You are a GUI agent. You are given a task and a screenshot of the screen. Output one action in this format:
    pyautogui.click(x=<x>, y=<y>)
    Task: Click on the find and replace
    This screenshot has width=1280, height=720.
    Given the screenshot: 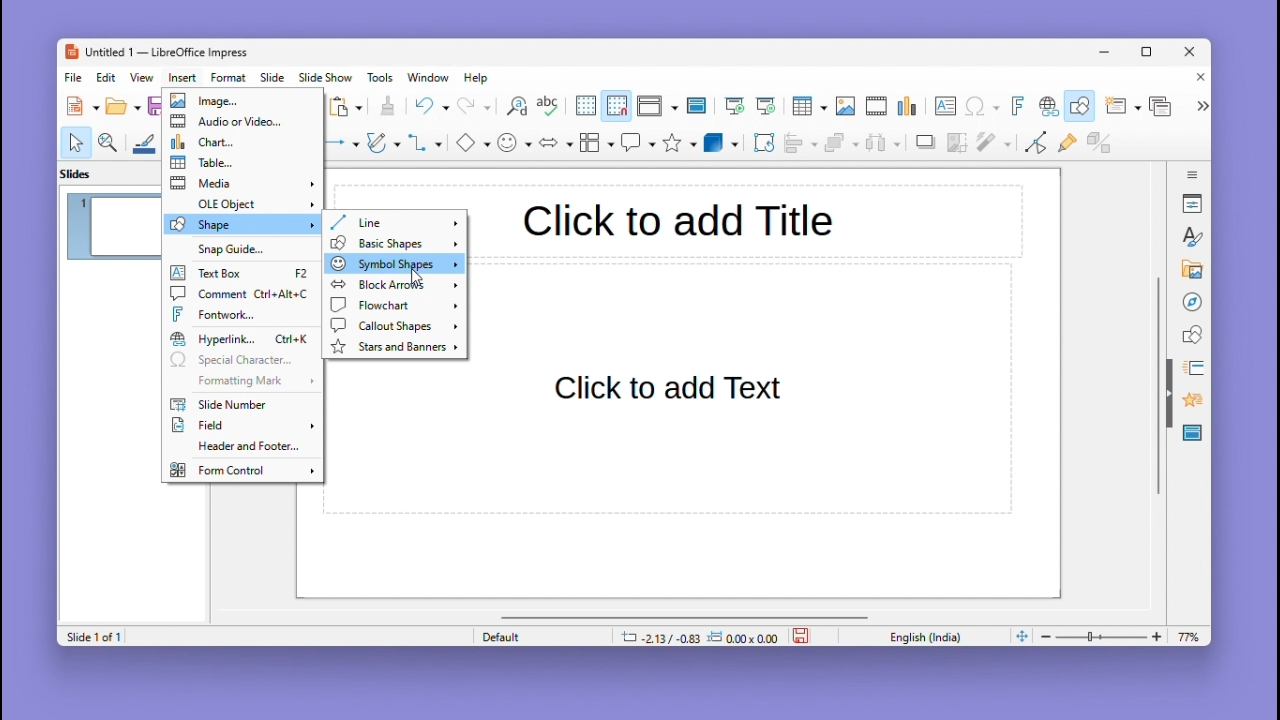 What is the action you would take?
    pyautogui.click(x=515, y=106)
    